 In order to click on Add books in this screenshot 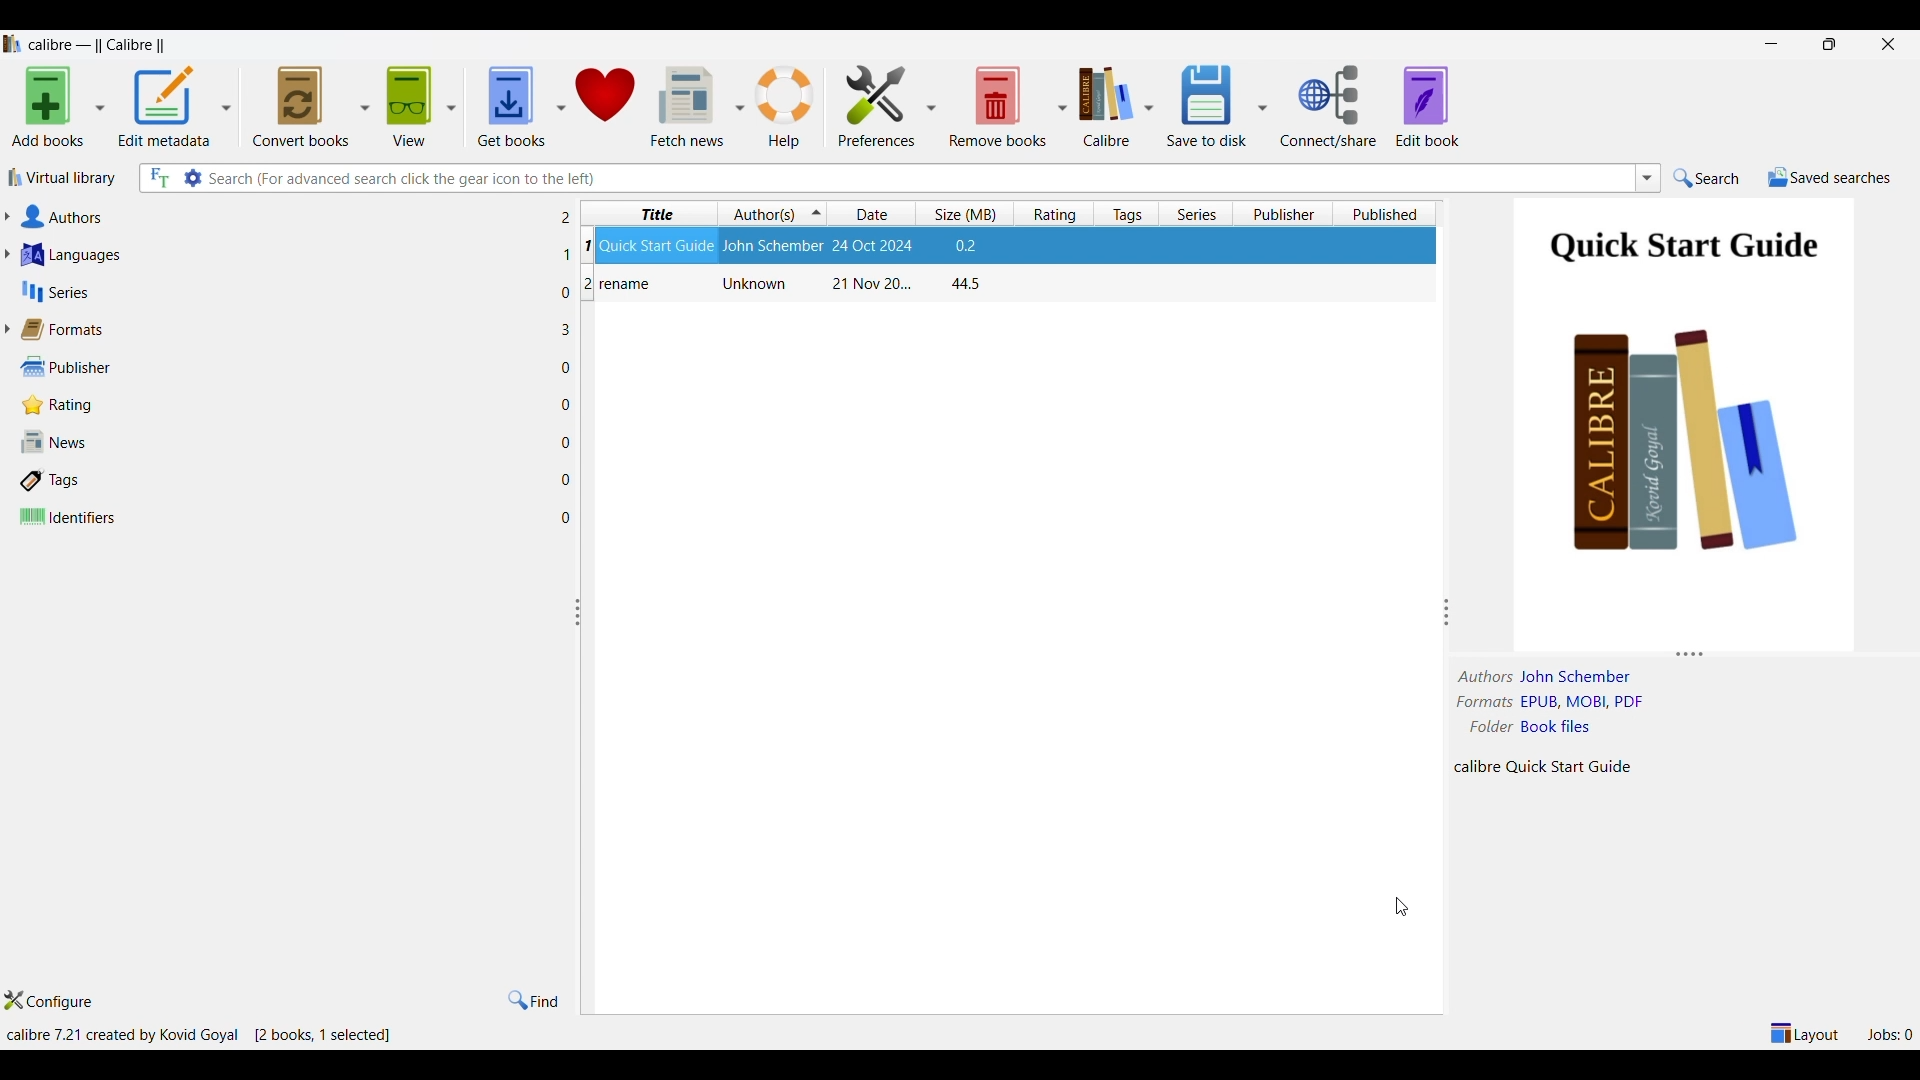, I will do `click(48, 107)`.